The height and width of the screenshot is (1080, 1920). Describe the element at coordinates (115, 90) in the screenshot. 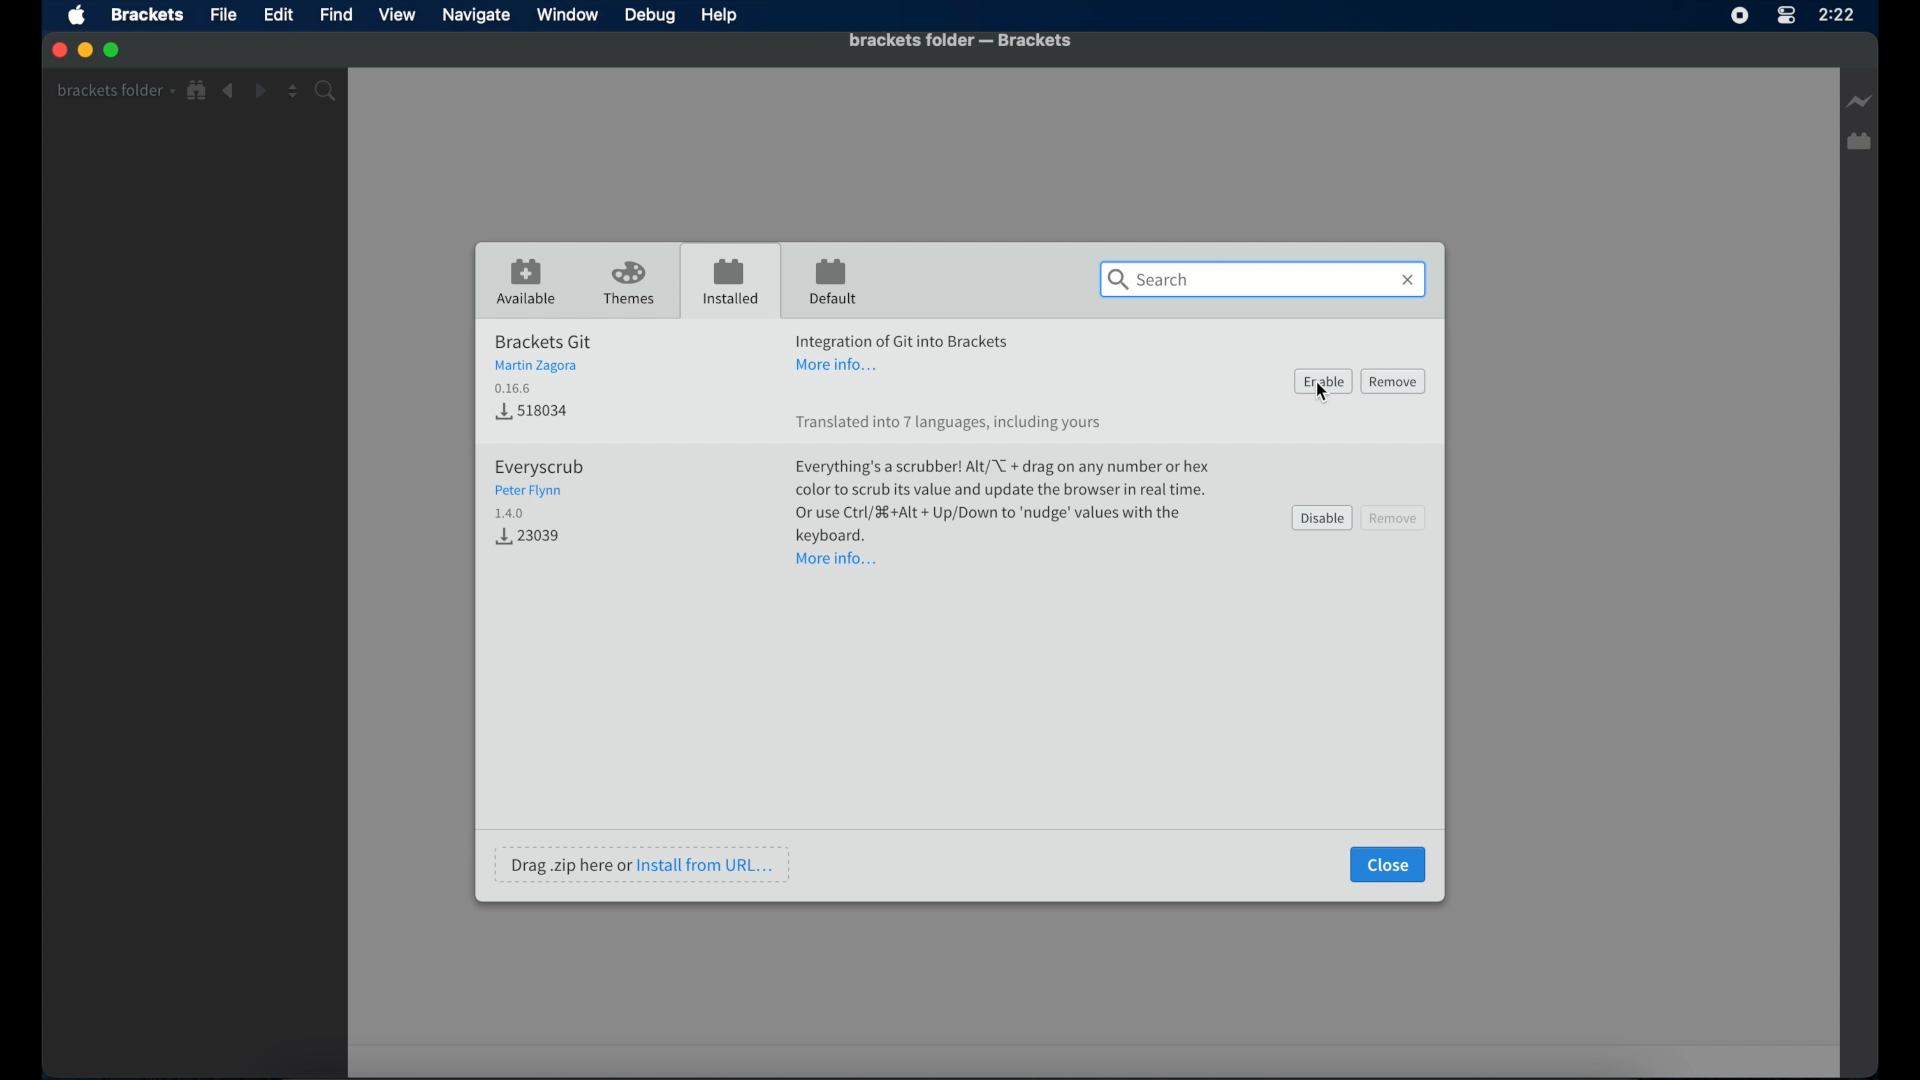

I see `brackets folder` at that location.